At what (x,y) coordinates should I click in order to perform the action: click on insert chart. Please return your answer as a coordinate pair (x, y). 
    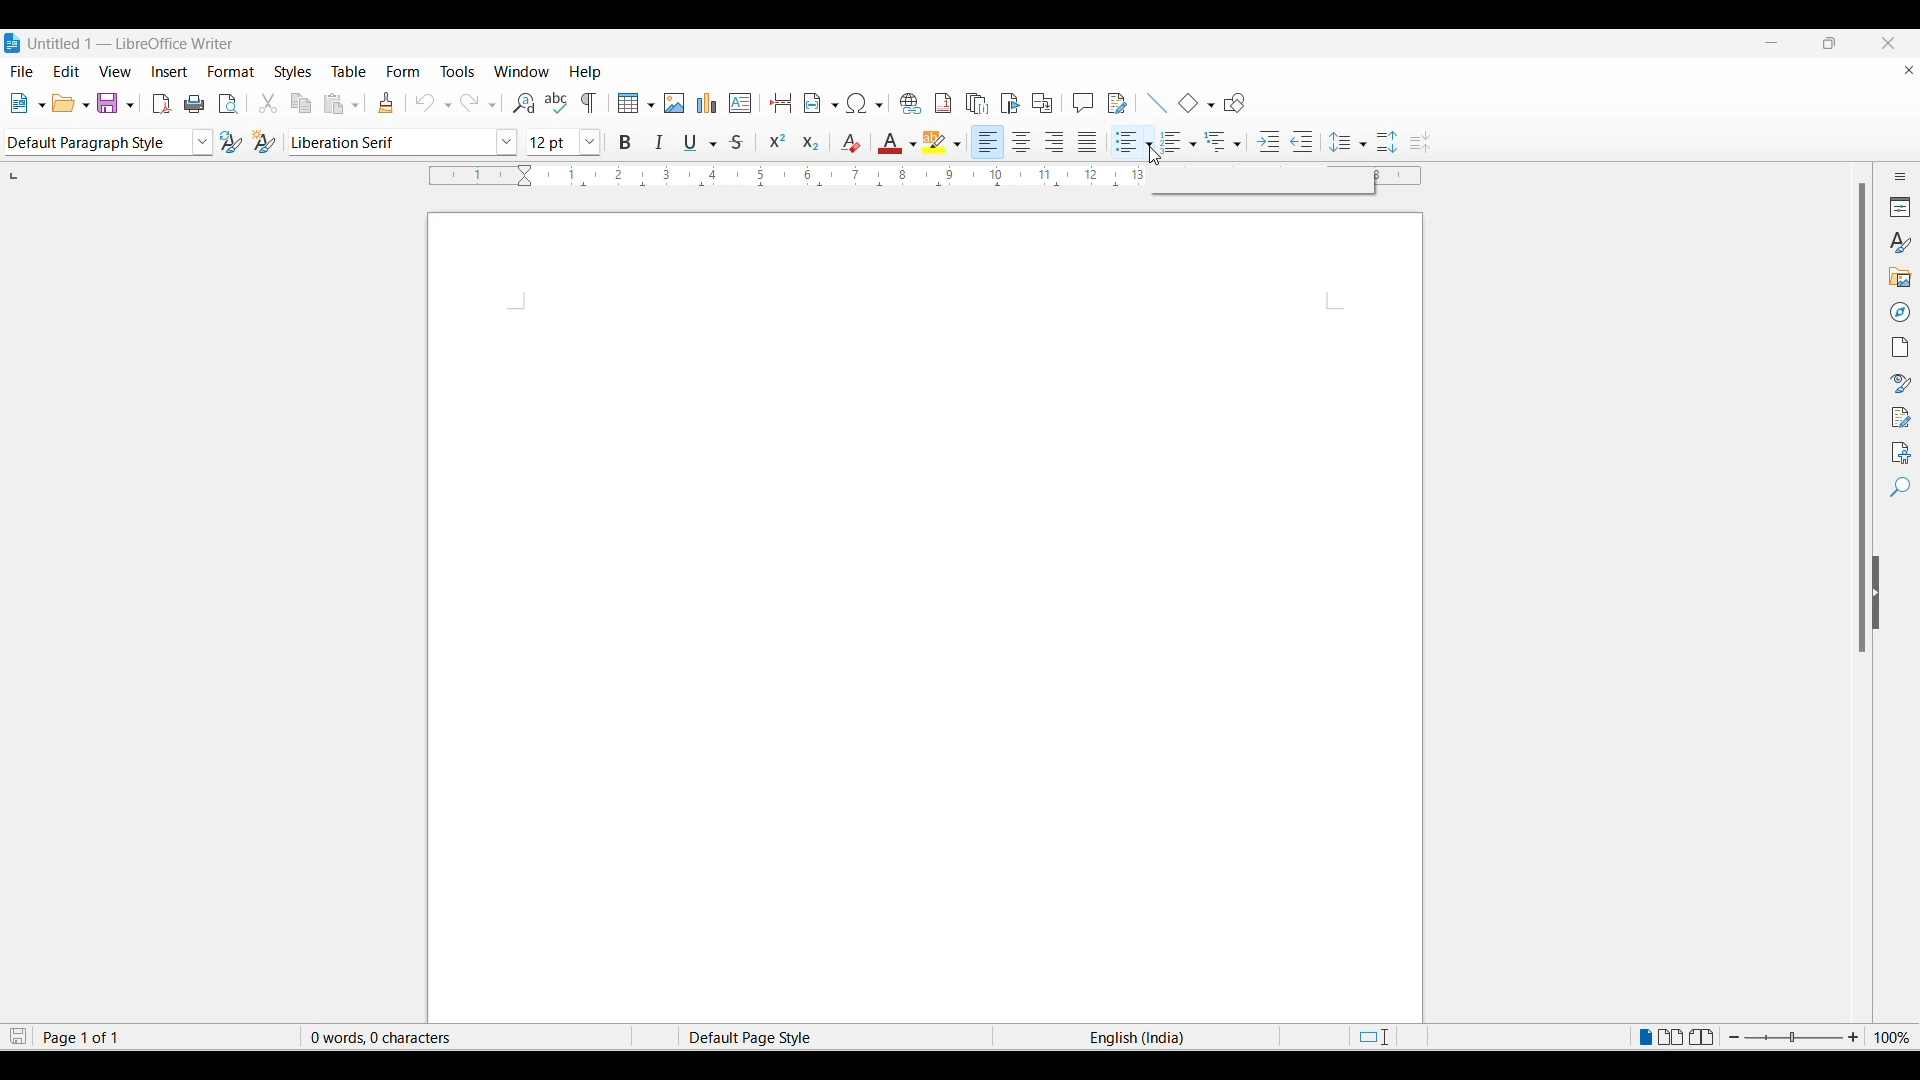
    Looking at the image, I should click on (708, 102).